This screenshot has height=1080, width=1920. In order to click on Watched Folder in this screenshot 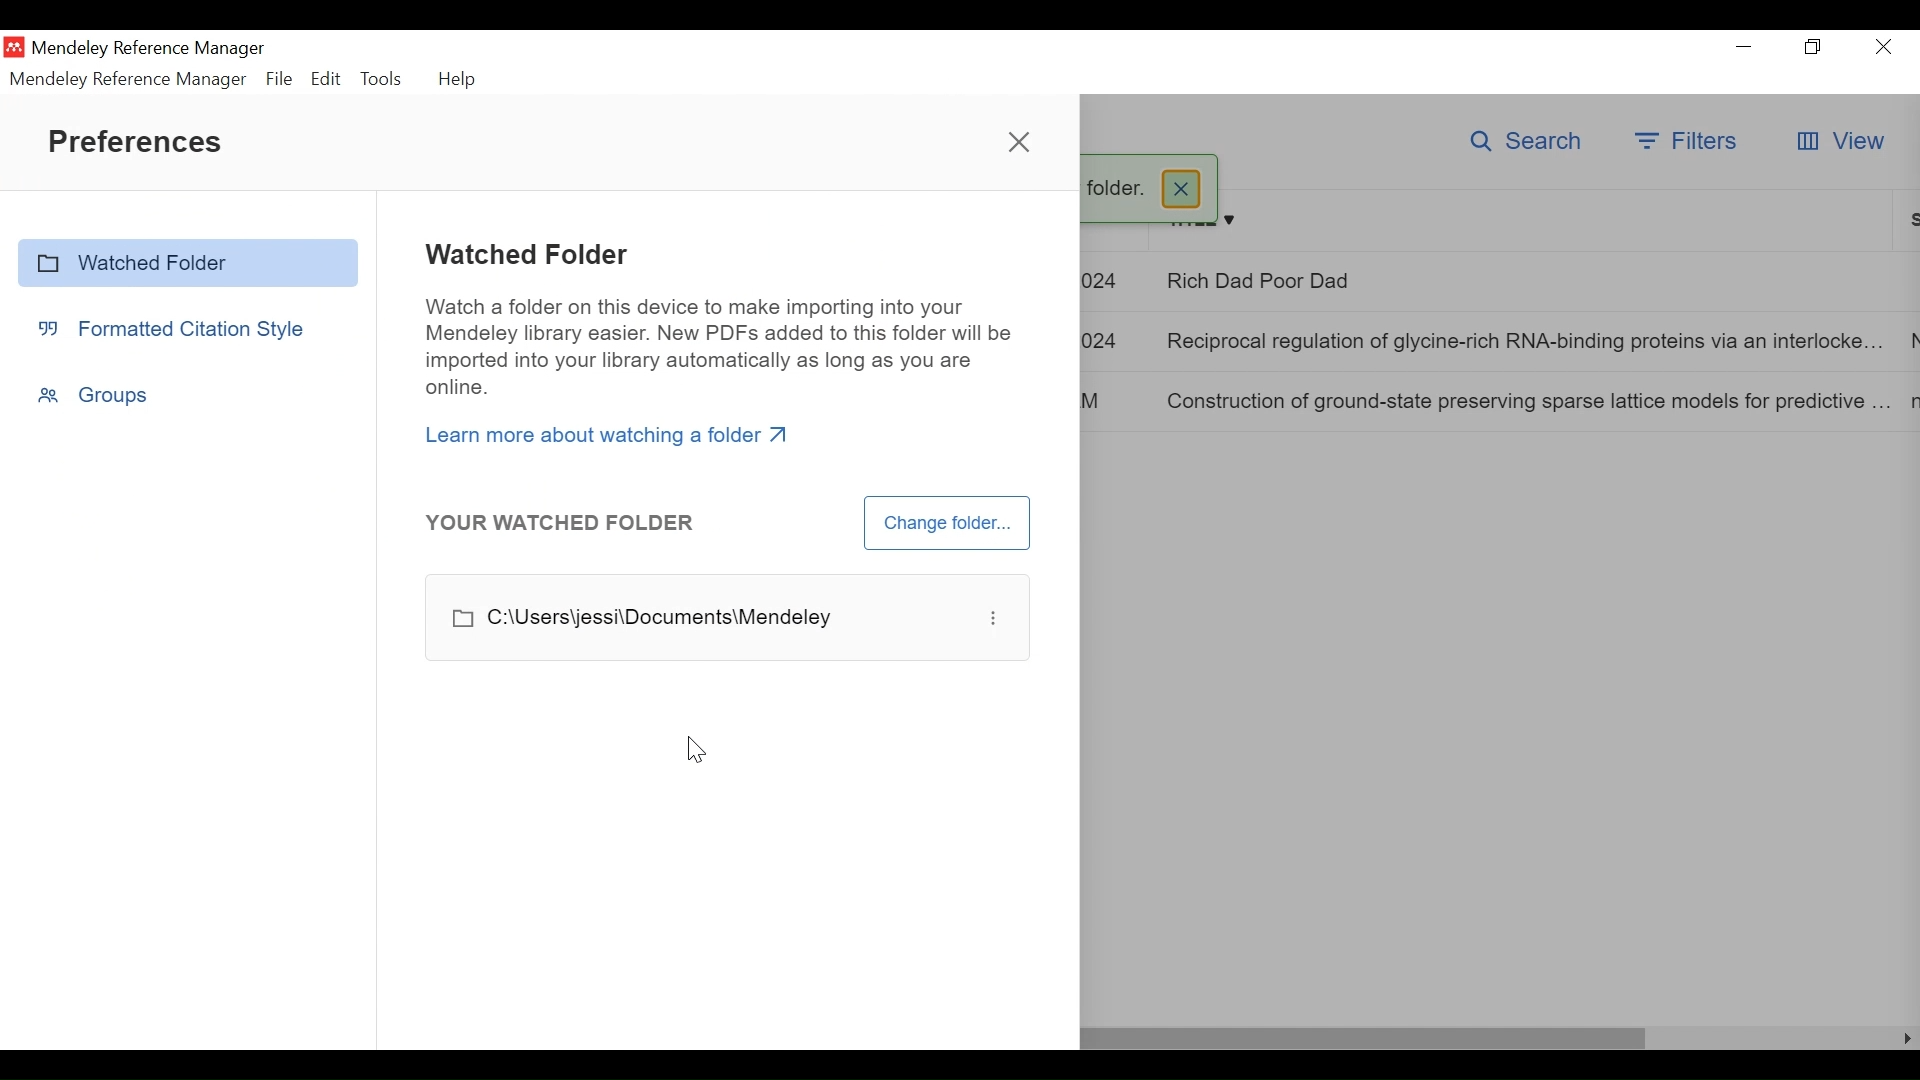, I will do `click(185, 263)`.